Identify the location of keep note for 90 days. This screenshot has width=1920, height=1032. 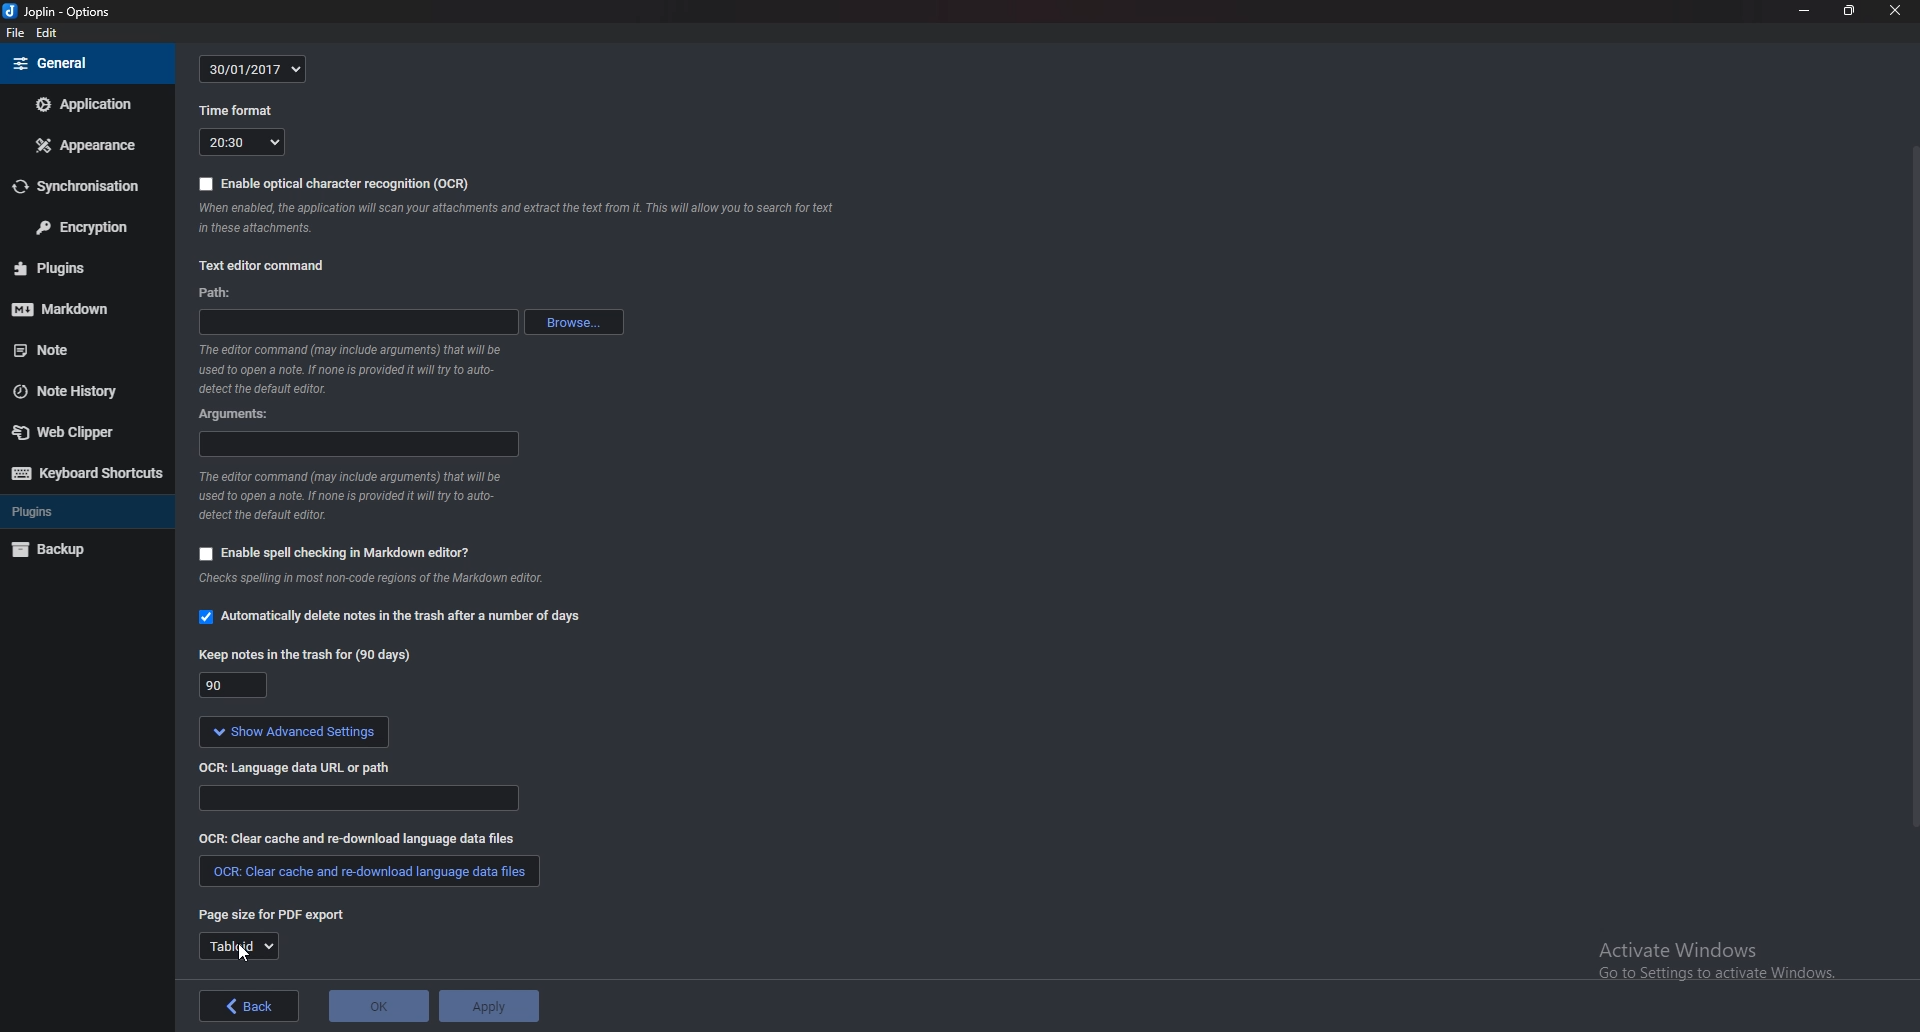
(308, 653).